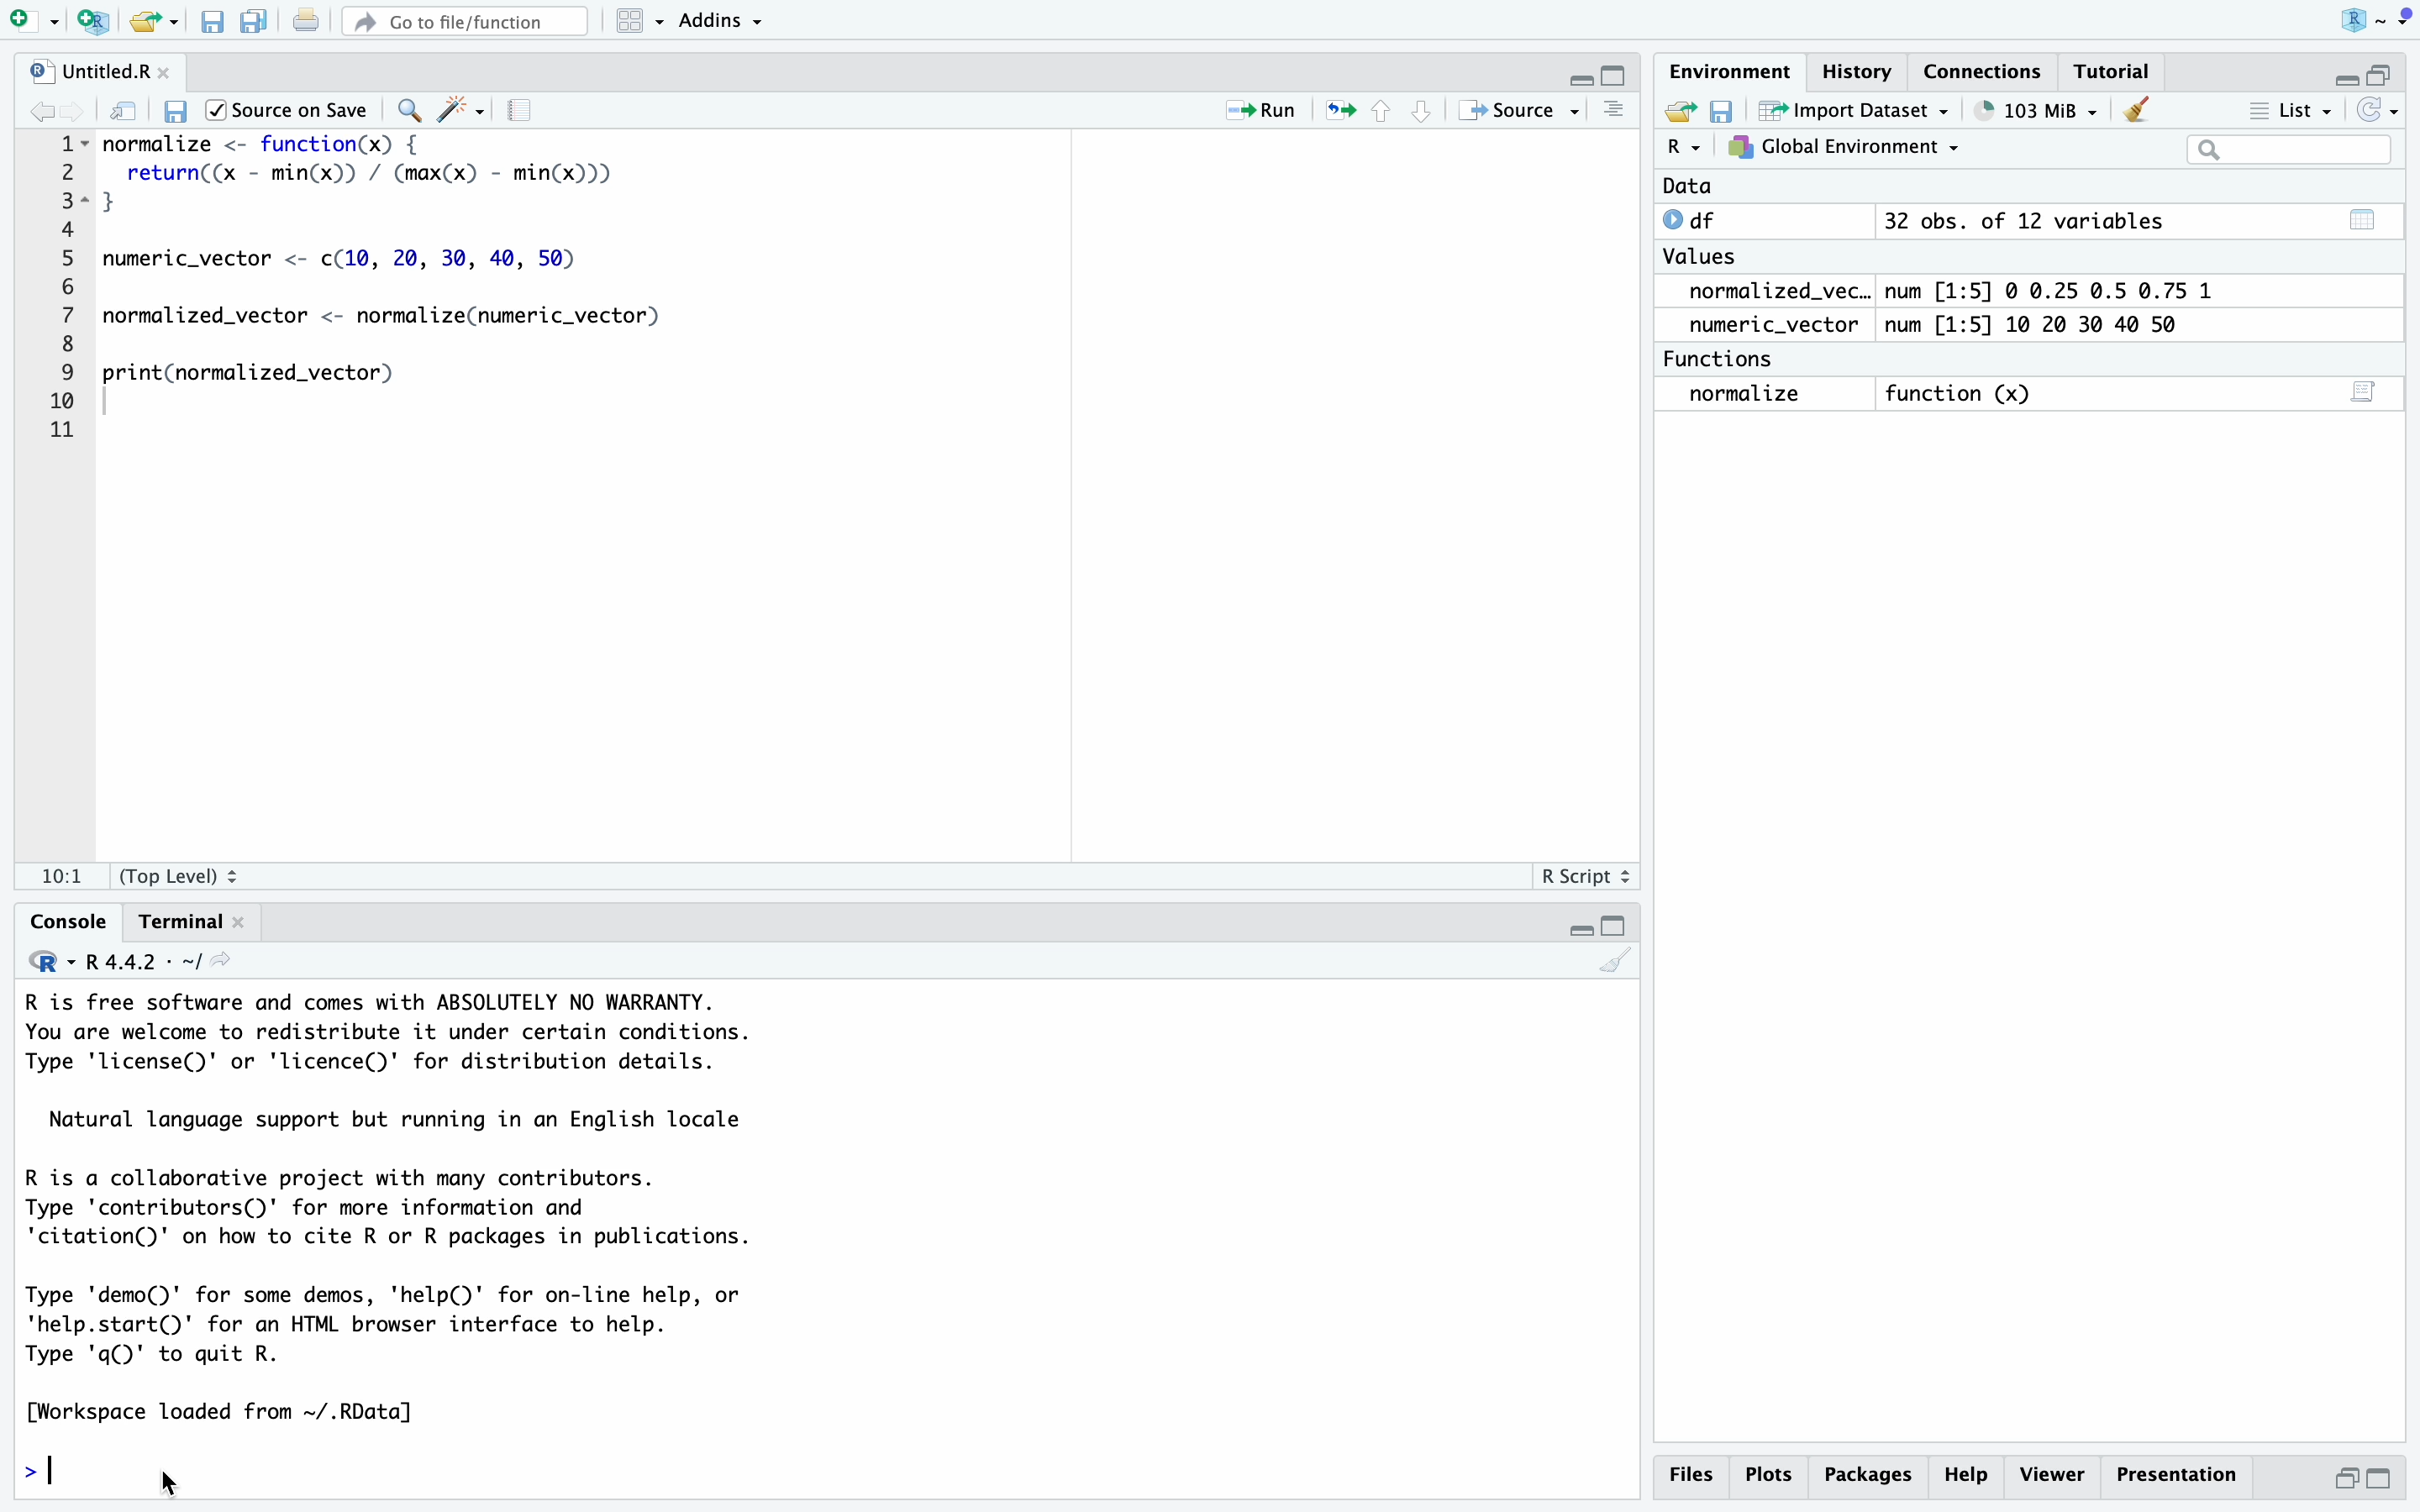 This screenshot has width=2420, height=1512. What do you see at coordinates (56, 292) in the screenshot?
I see `1234567891011` at bounding box center [56, 292].